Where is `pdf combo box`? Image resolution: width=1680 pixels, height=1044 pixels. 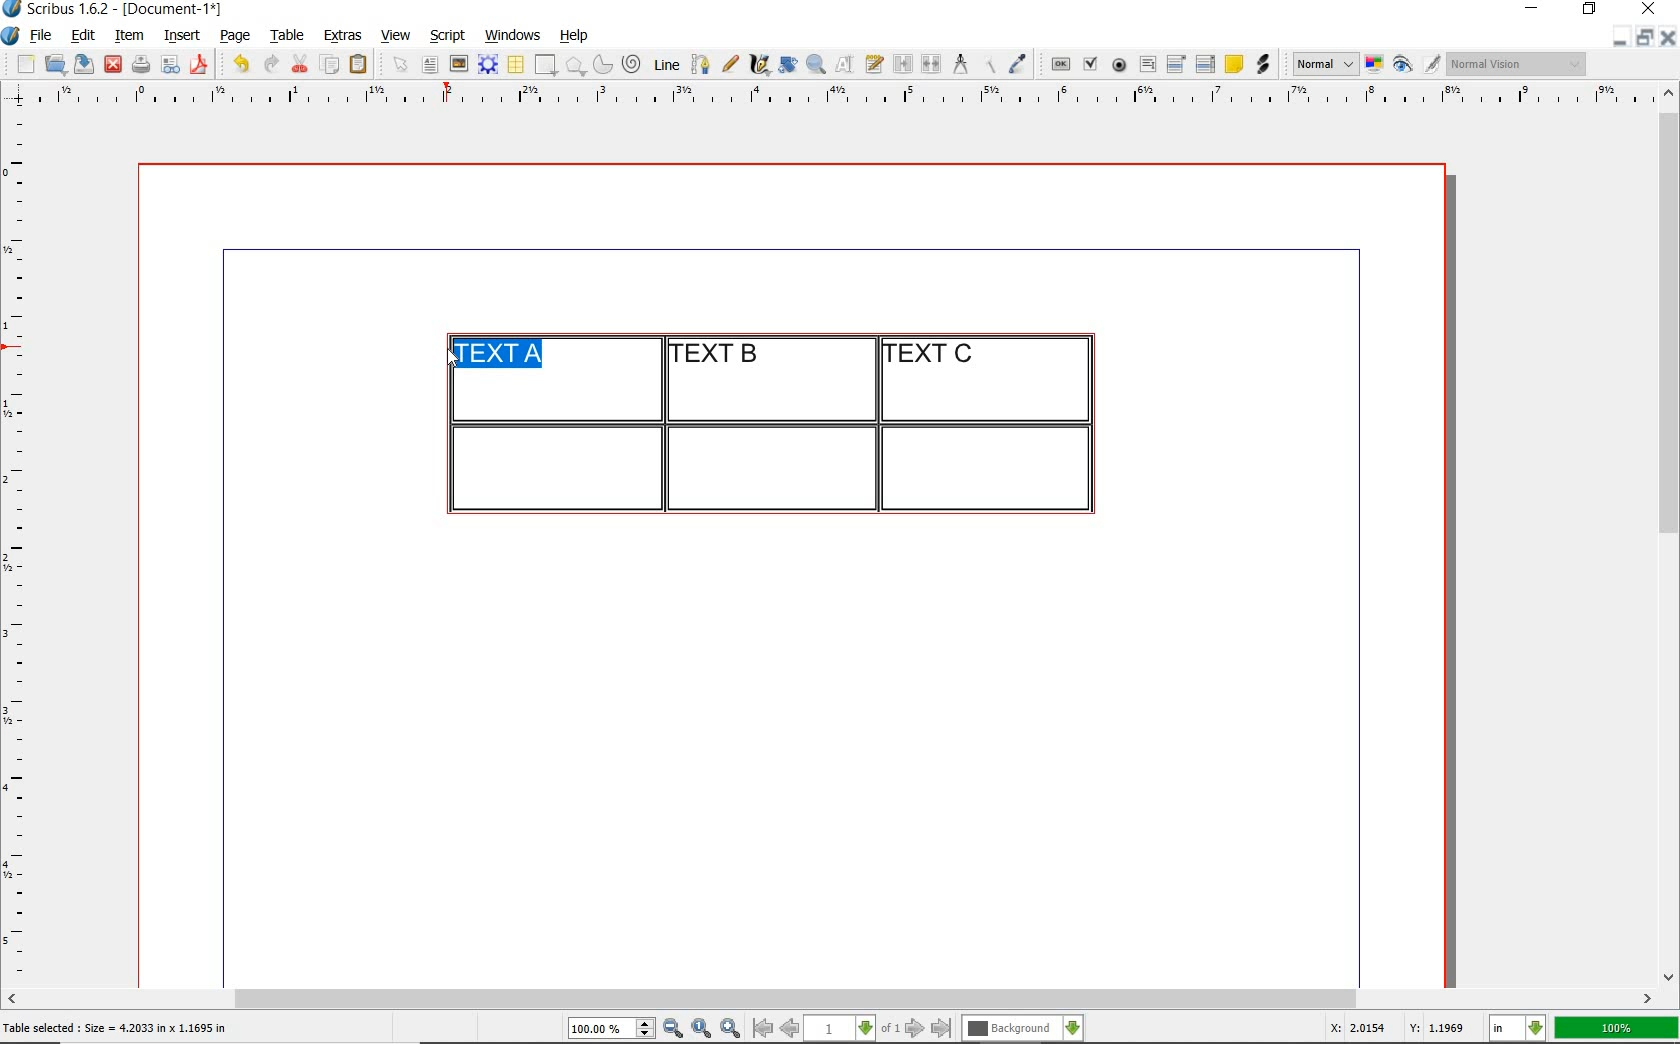 pdf combo box is located at coordinates (1177, 63).